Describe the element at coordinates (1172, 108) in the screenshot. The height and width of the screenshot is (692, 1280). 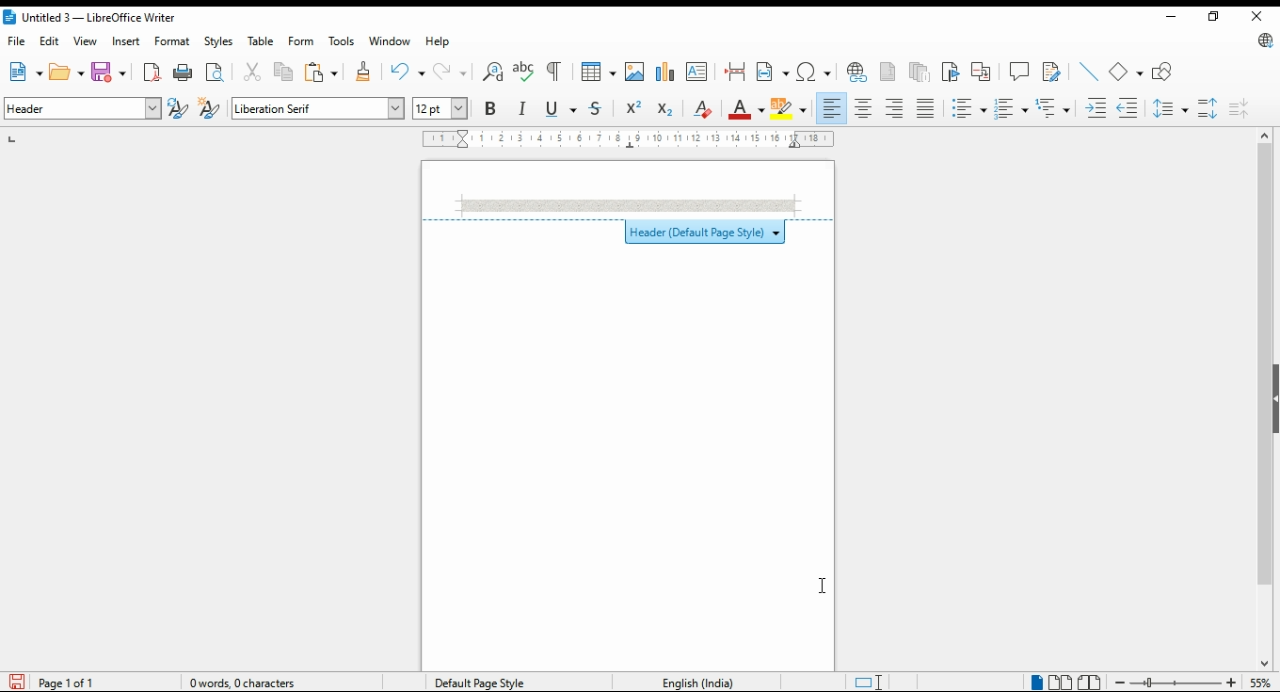
I see `set line spacing` at that location.